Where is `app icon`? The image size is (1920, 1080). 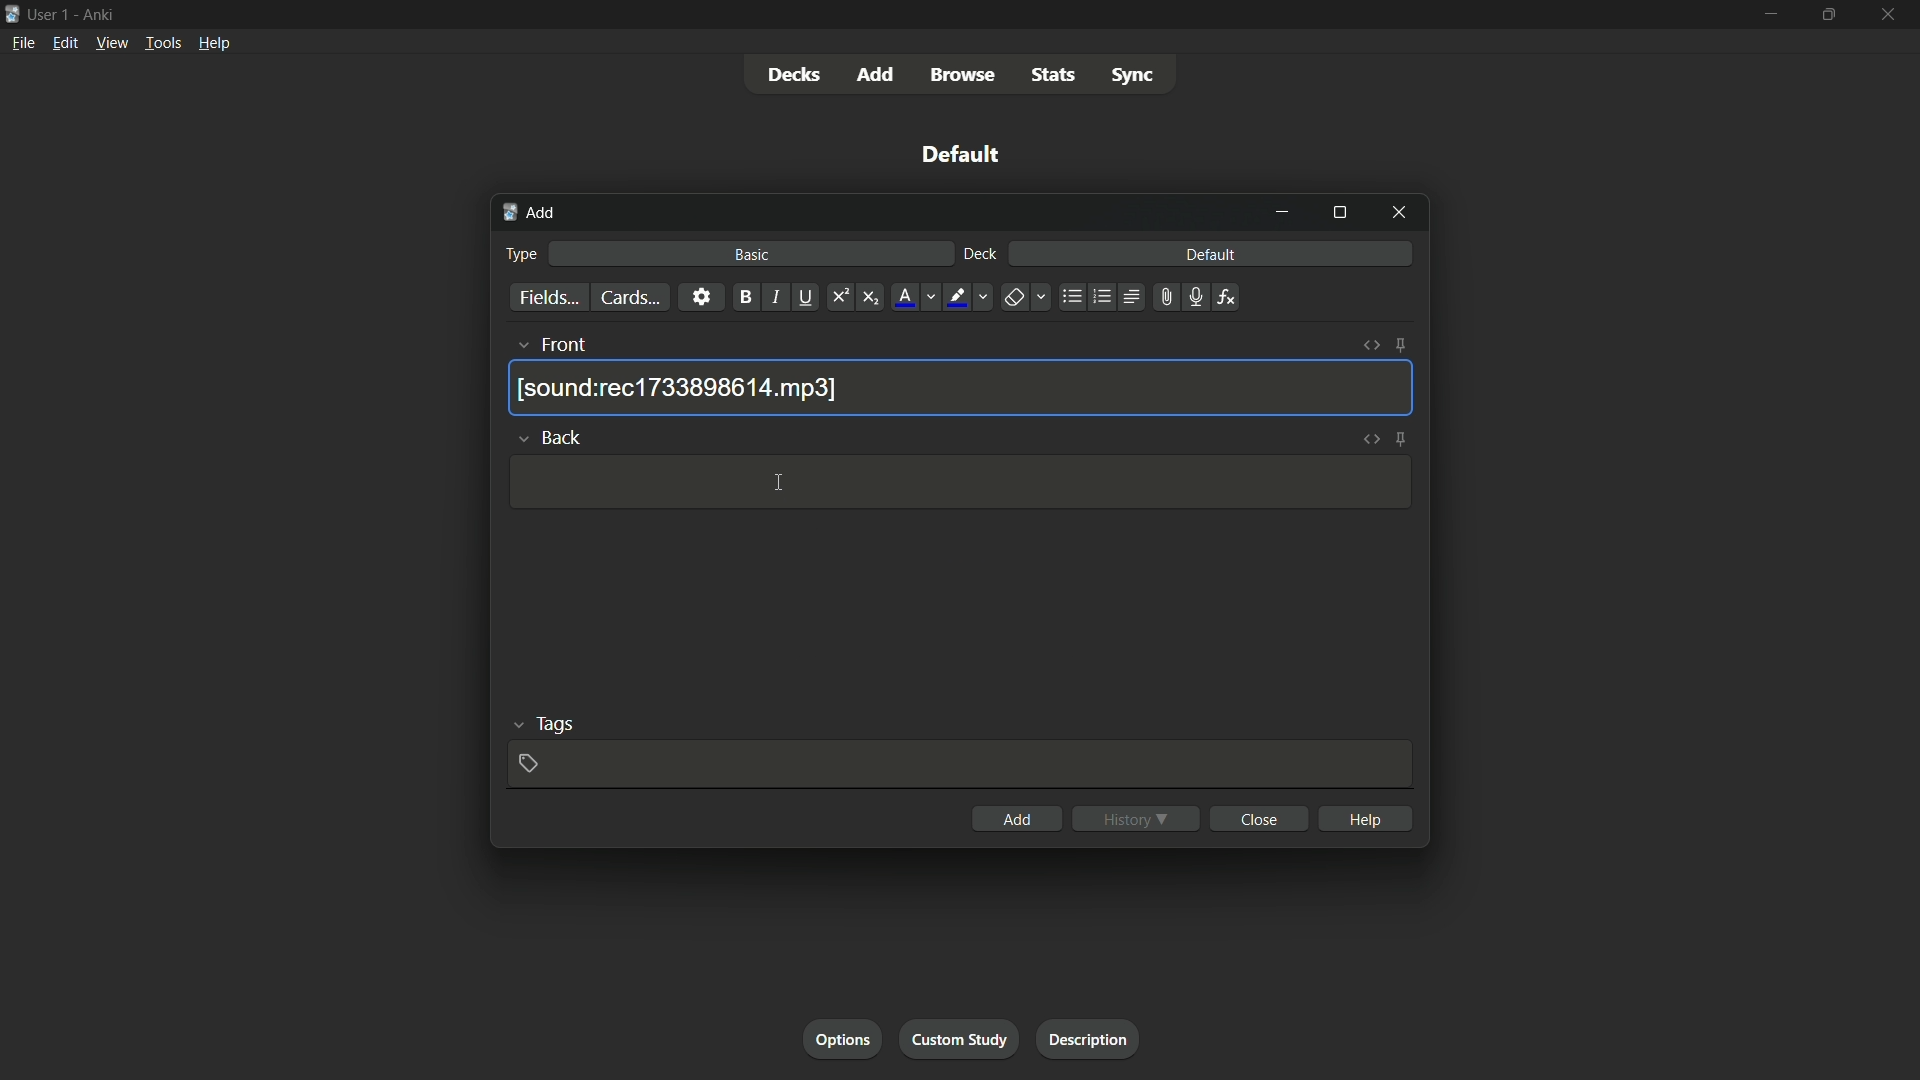 app icon is located at coordinates (12, 12).